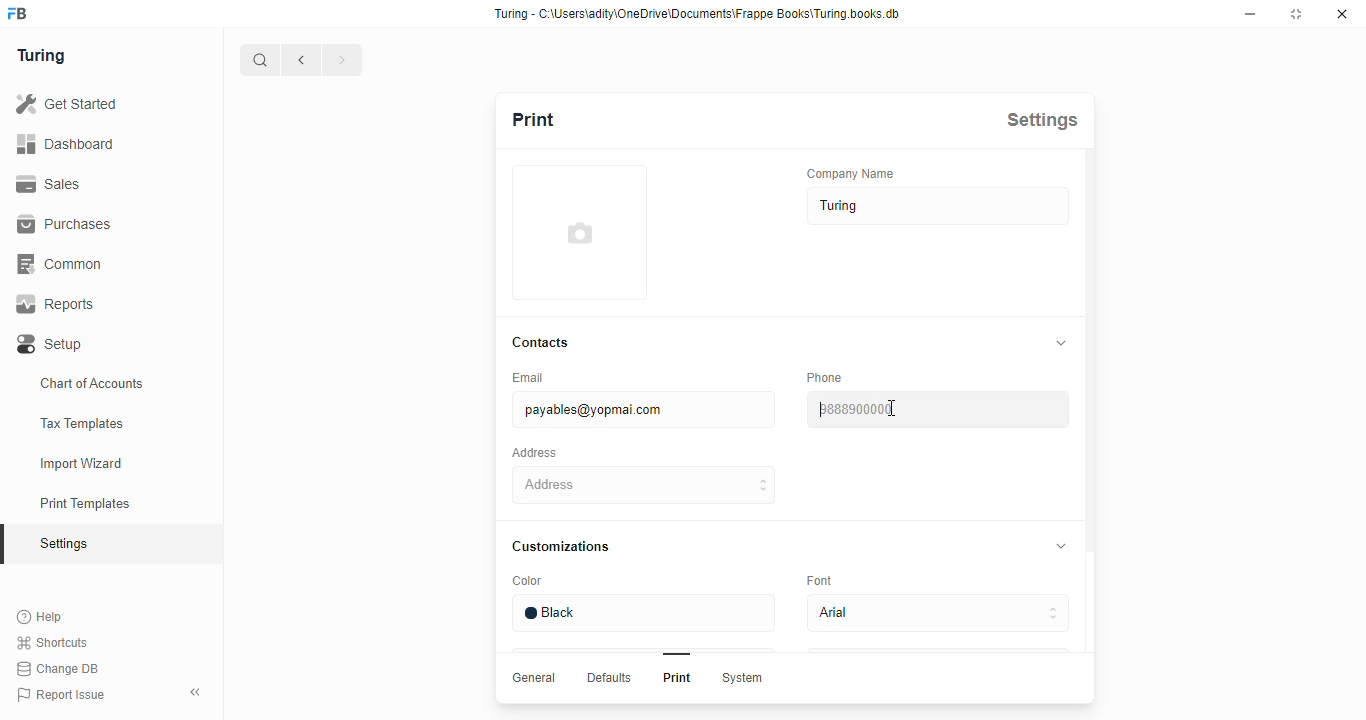 This screenshot has height=720, width=1366. What do you see at coordinates (1041, 120) in the screenshot?
I see `Settings` at bounding box center [1041, 120].